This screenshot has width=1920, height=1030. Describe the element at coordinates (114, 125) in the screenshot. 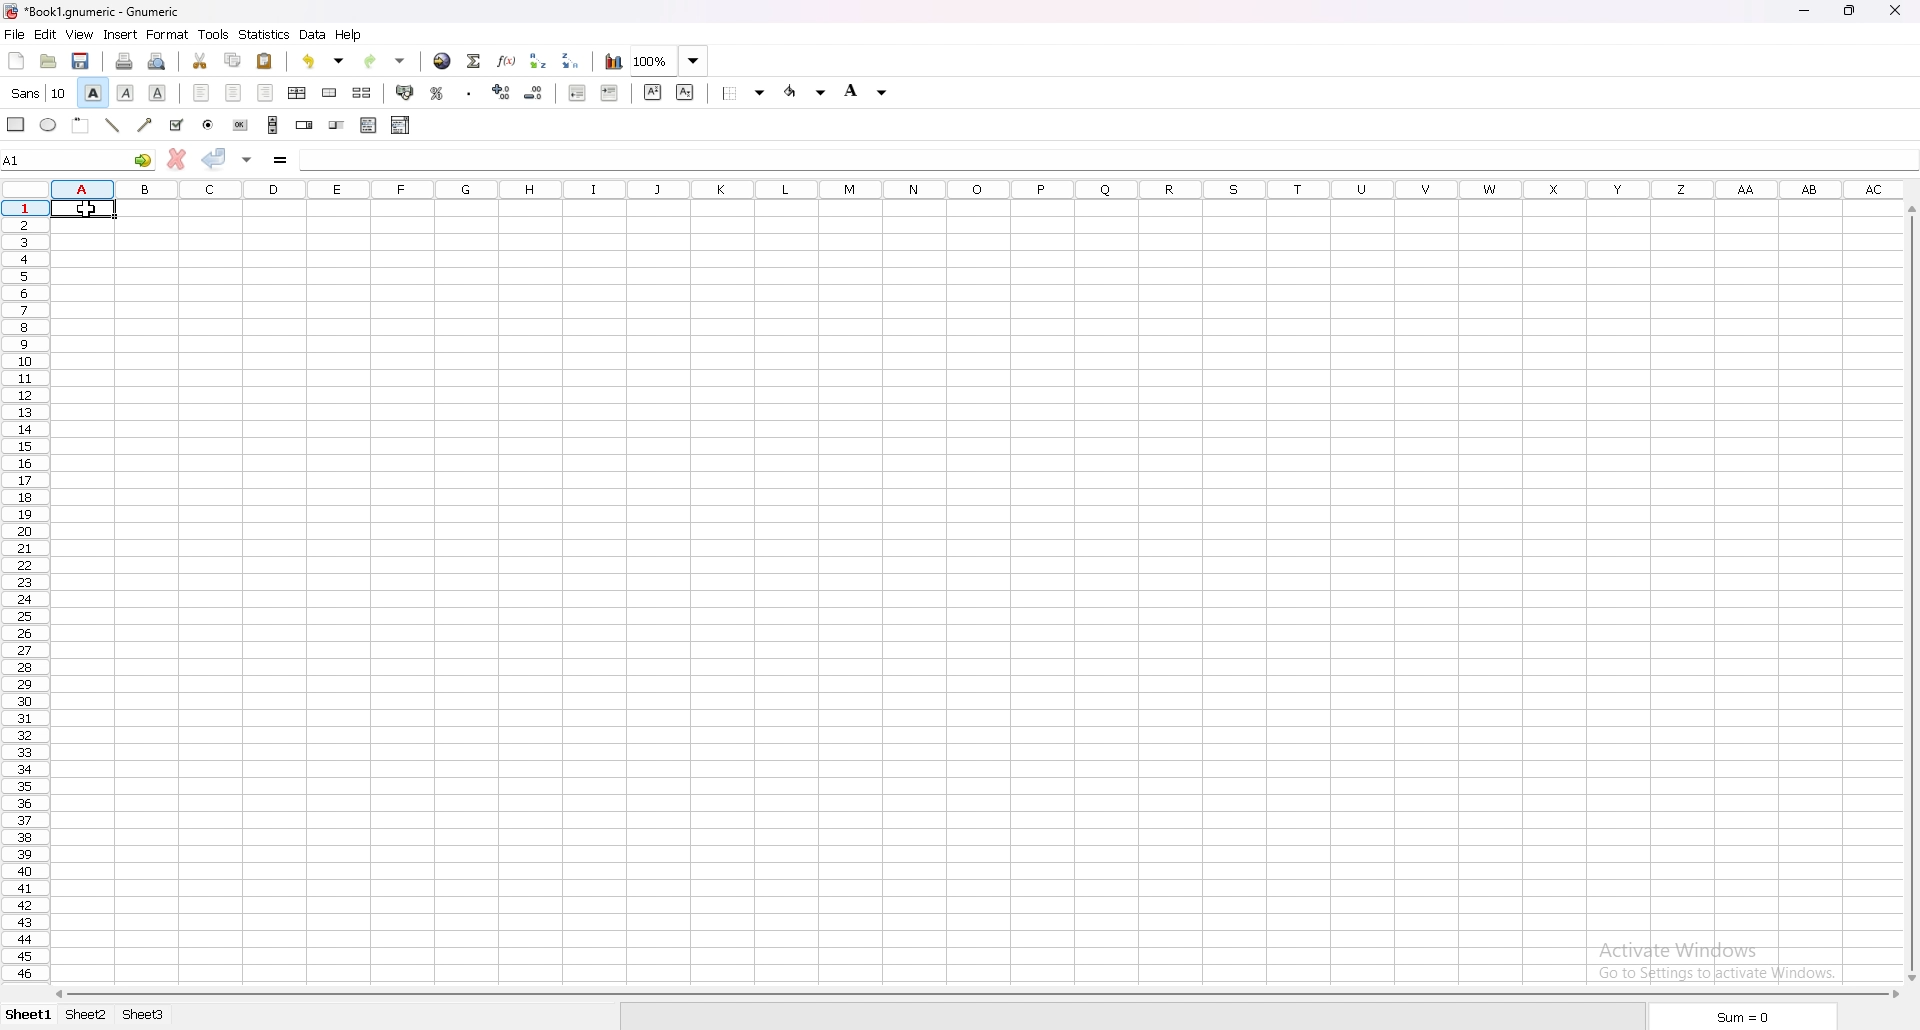

I see `line` at that location.